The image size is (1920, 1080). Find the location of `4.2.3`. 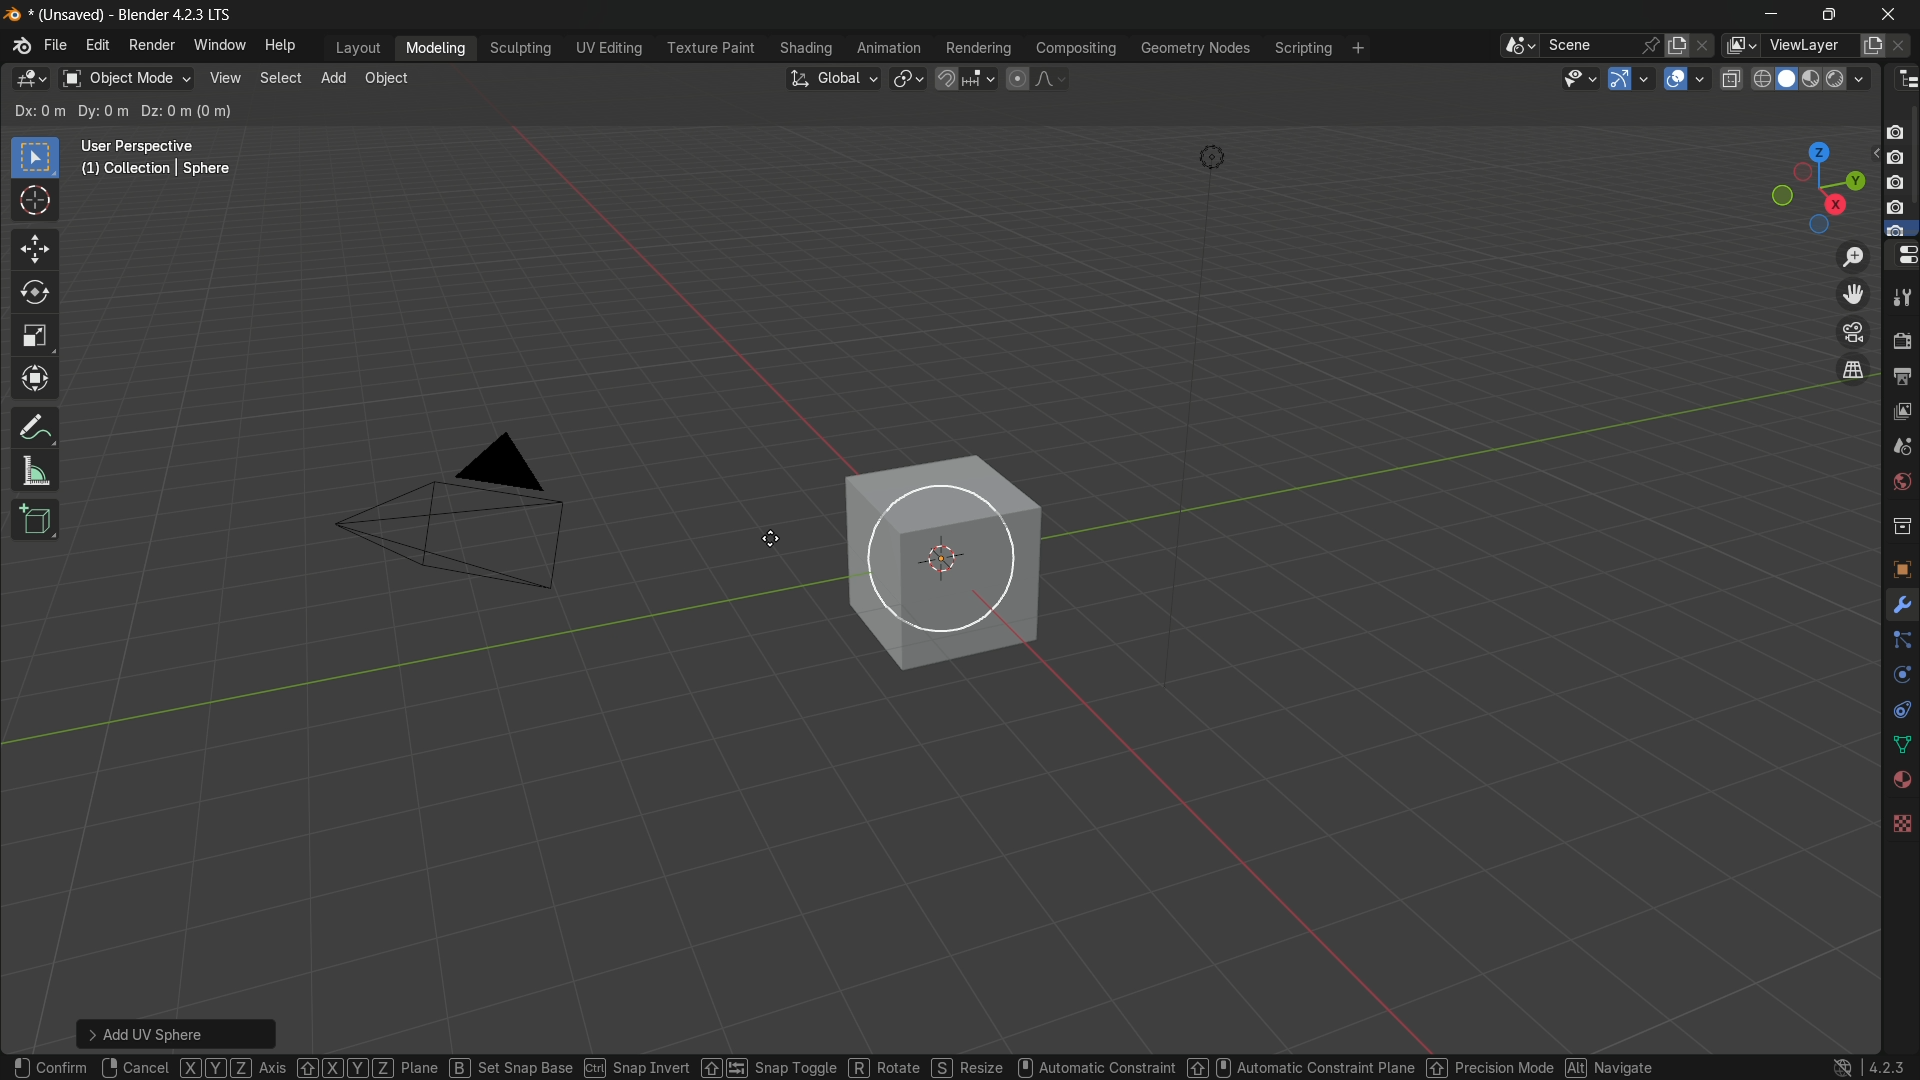

4.2.3 is located at coordinates (1888, 1066).